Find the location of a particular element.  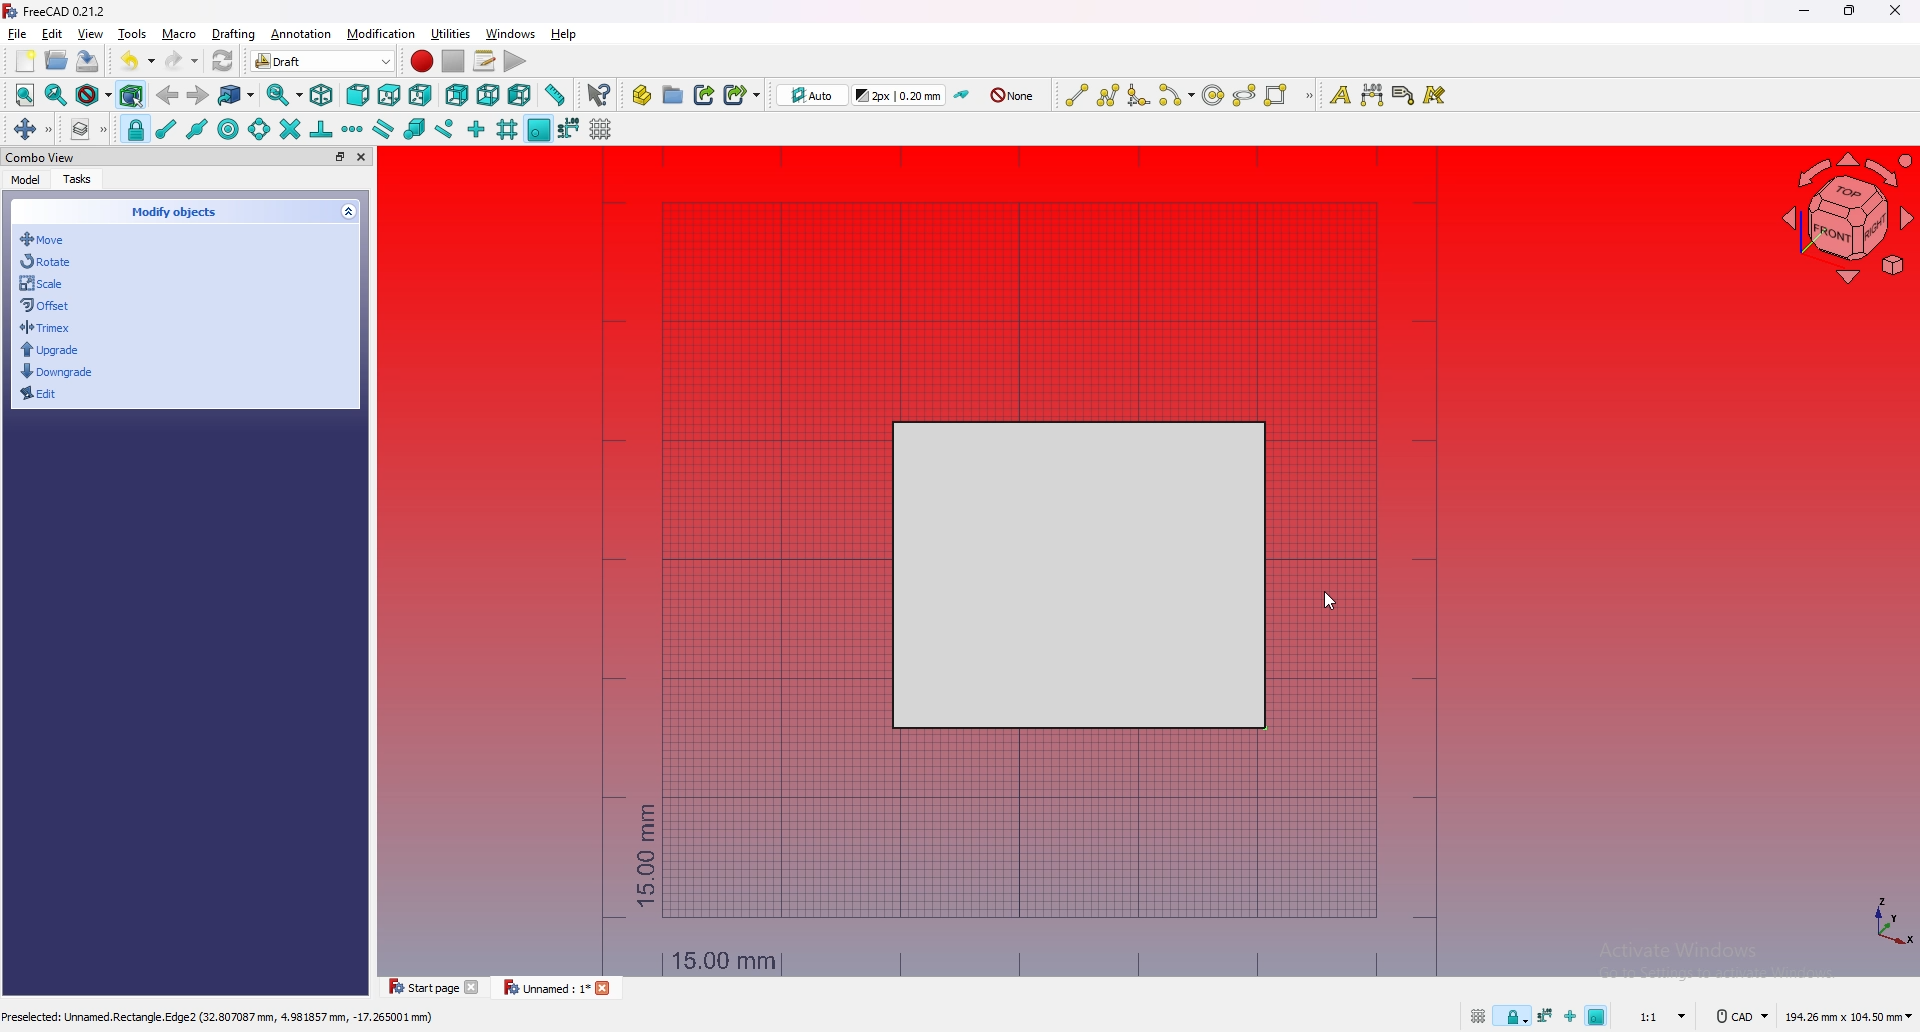

snap extension is located at coordinates (353, 128).